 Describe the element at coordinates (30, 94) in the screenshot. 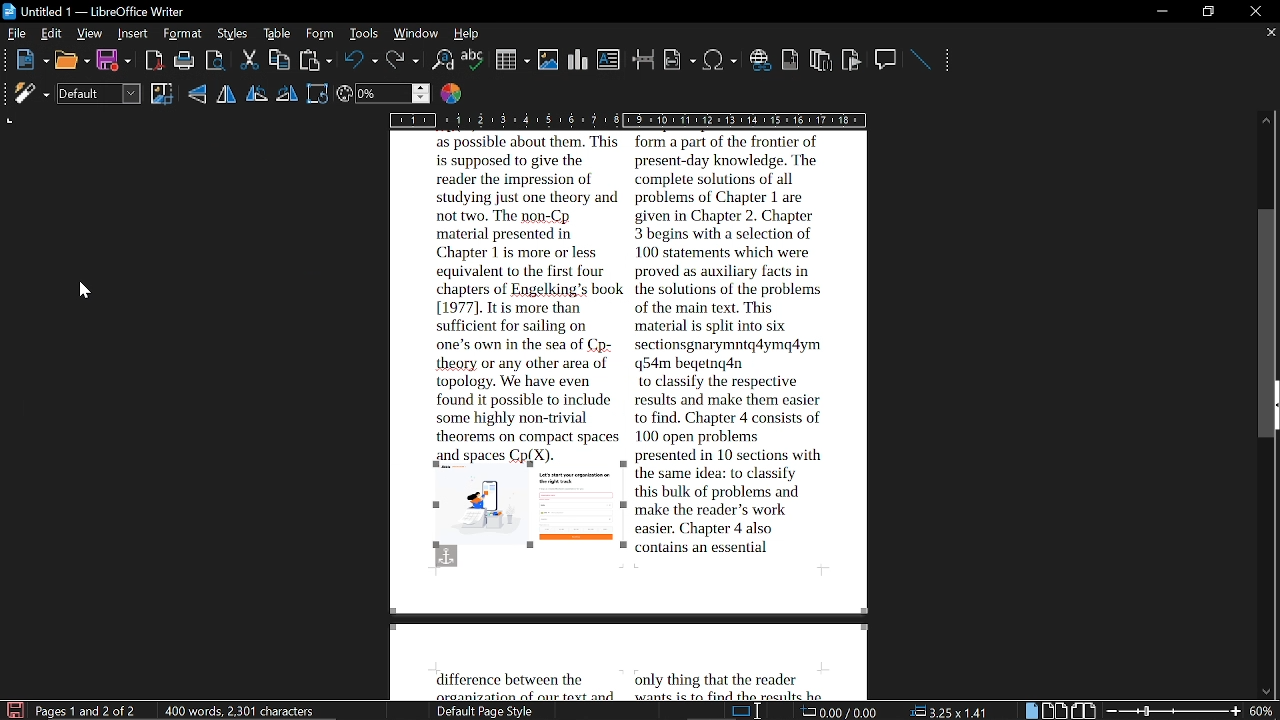

I see `filter` at that location.